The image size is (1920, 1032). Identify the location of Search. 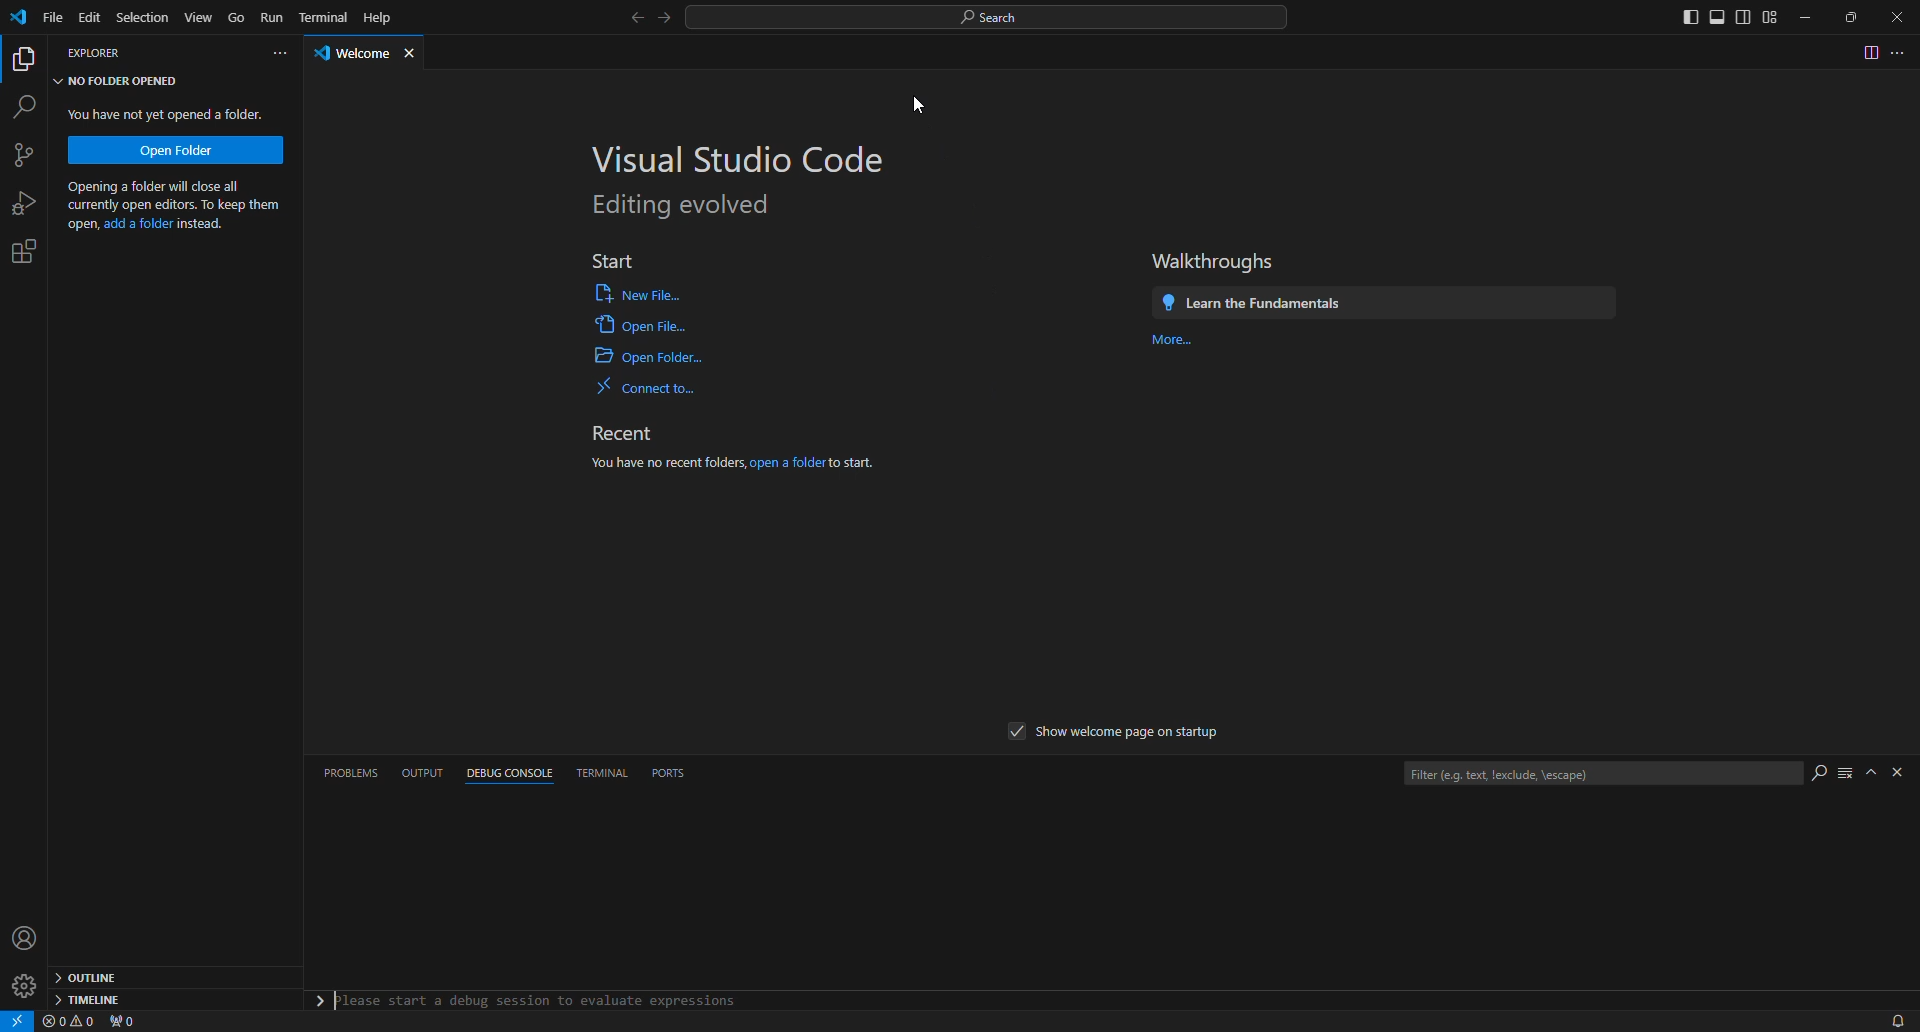
(993, 14).